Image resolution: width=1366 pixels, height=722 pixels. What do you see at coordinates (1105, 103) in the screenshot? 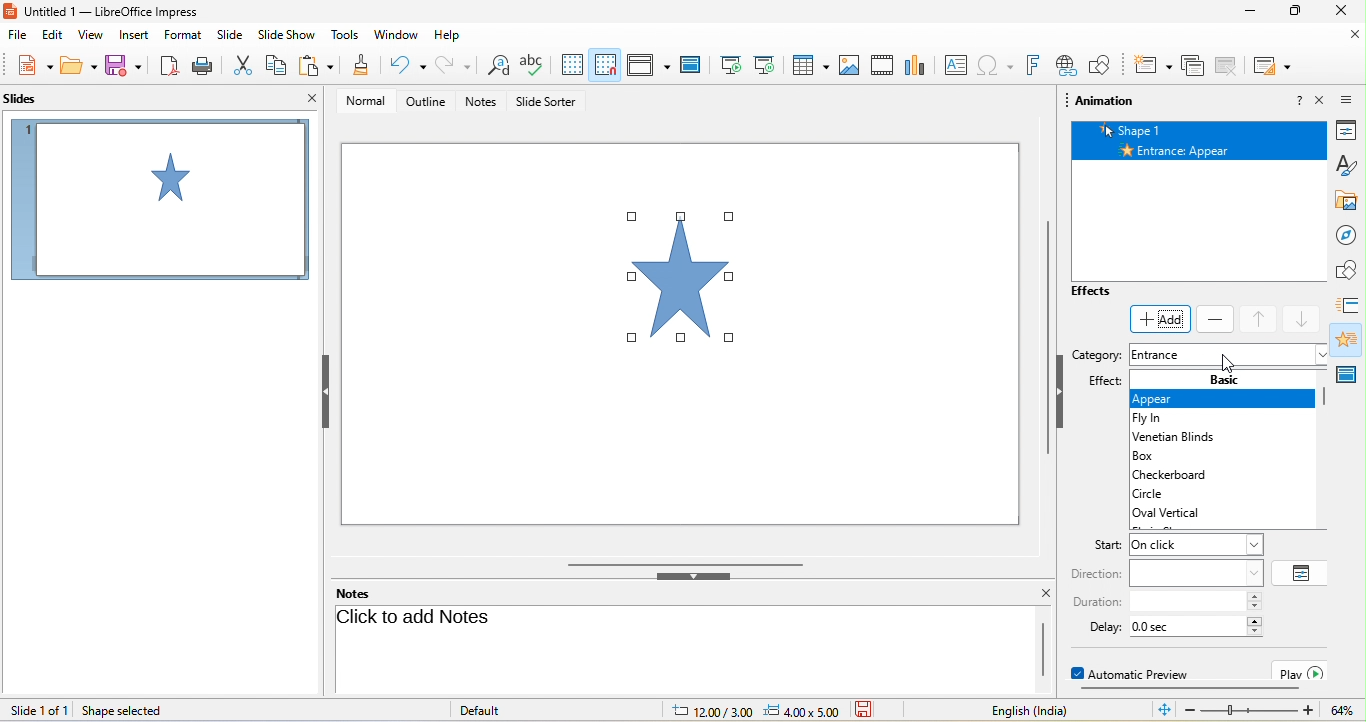
I see `animation` at bounding box center [1105, 103].